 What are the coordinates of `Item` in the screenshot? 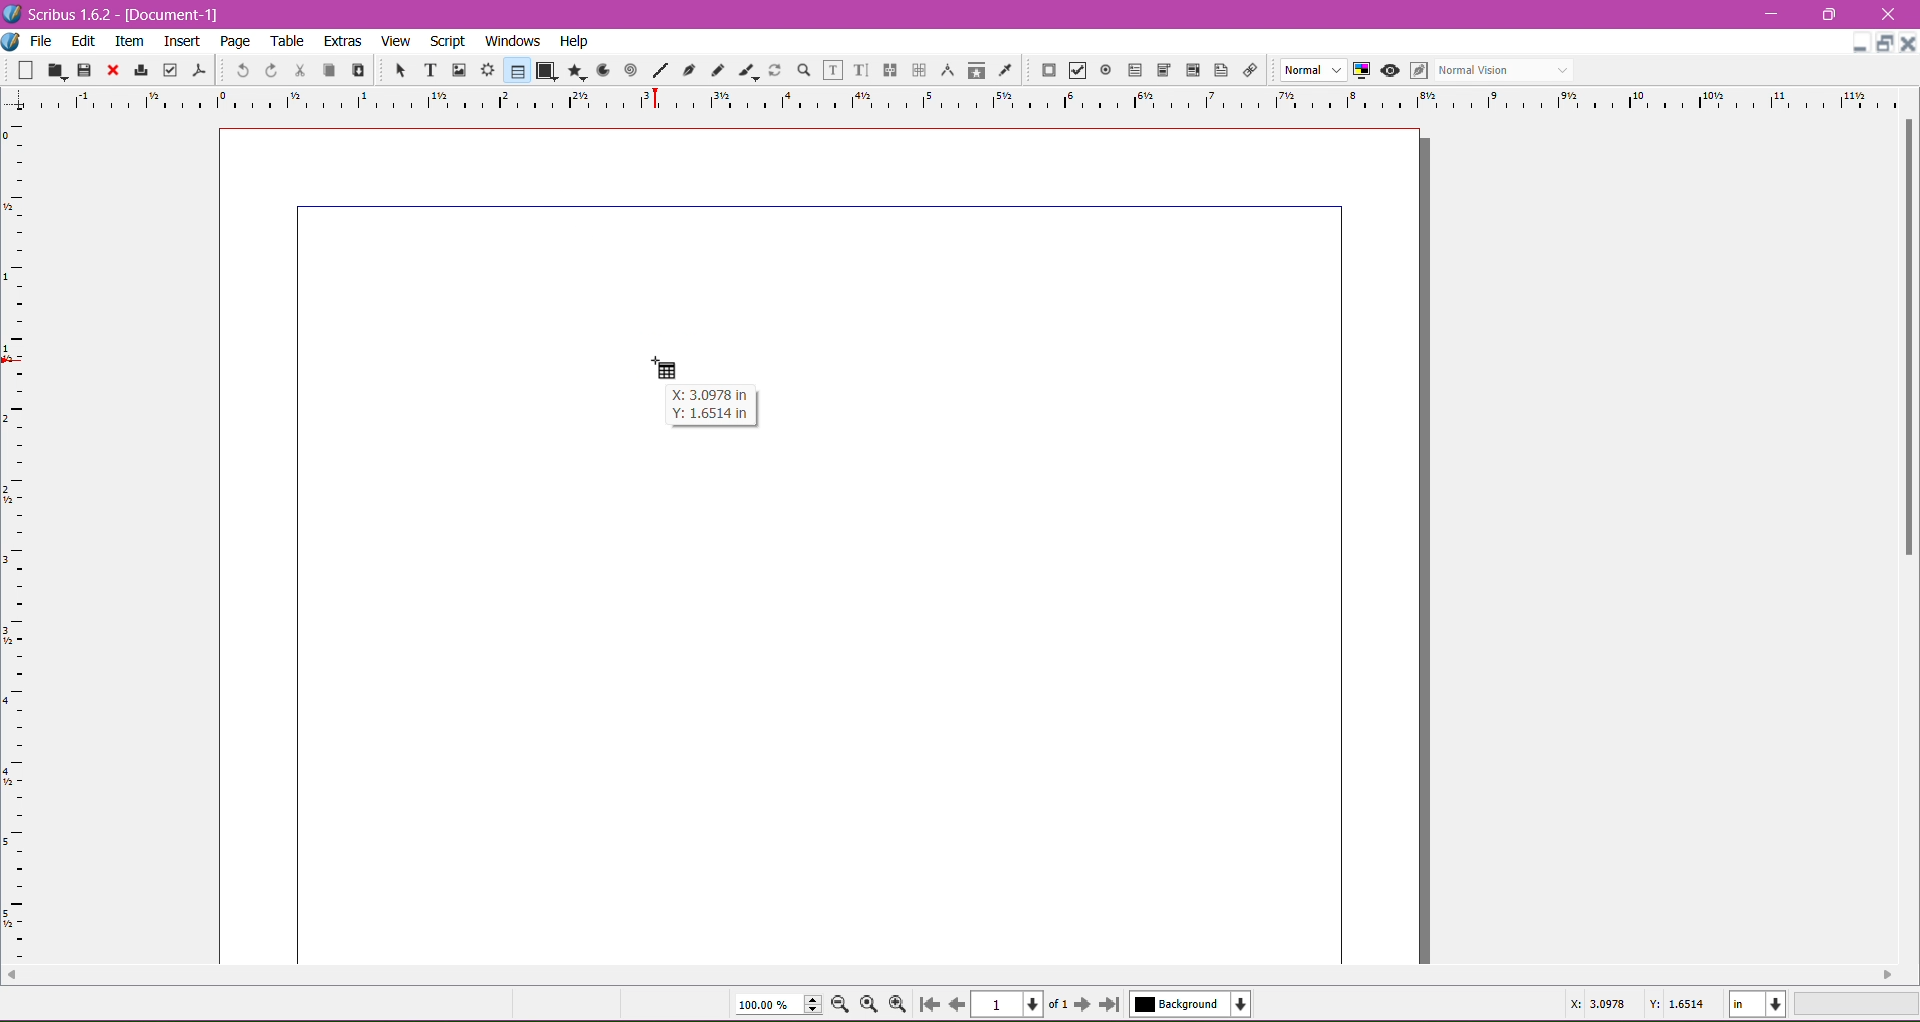 It's located at (129, 41).